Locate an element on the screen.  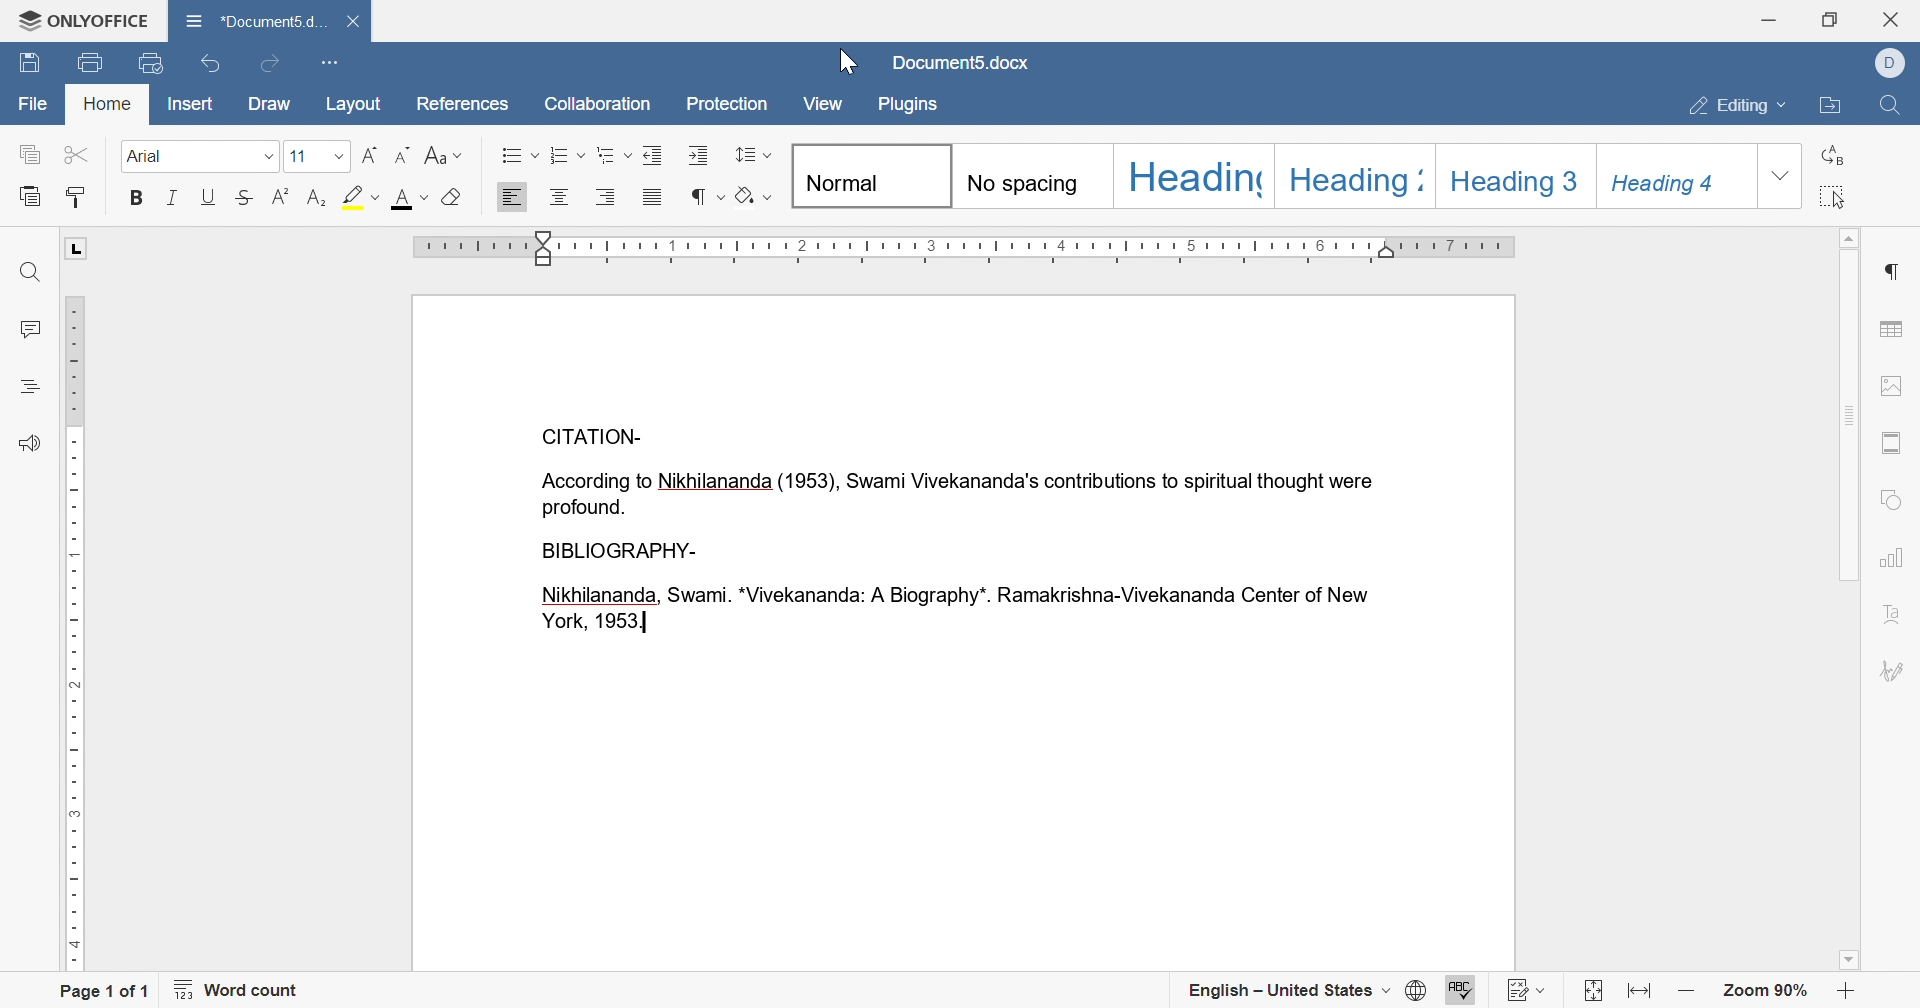
open file location is located at coordinates (1837, 108).